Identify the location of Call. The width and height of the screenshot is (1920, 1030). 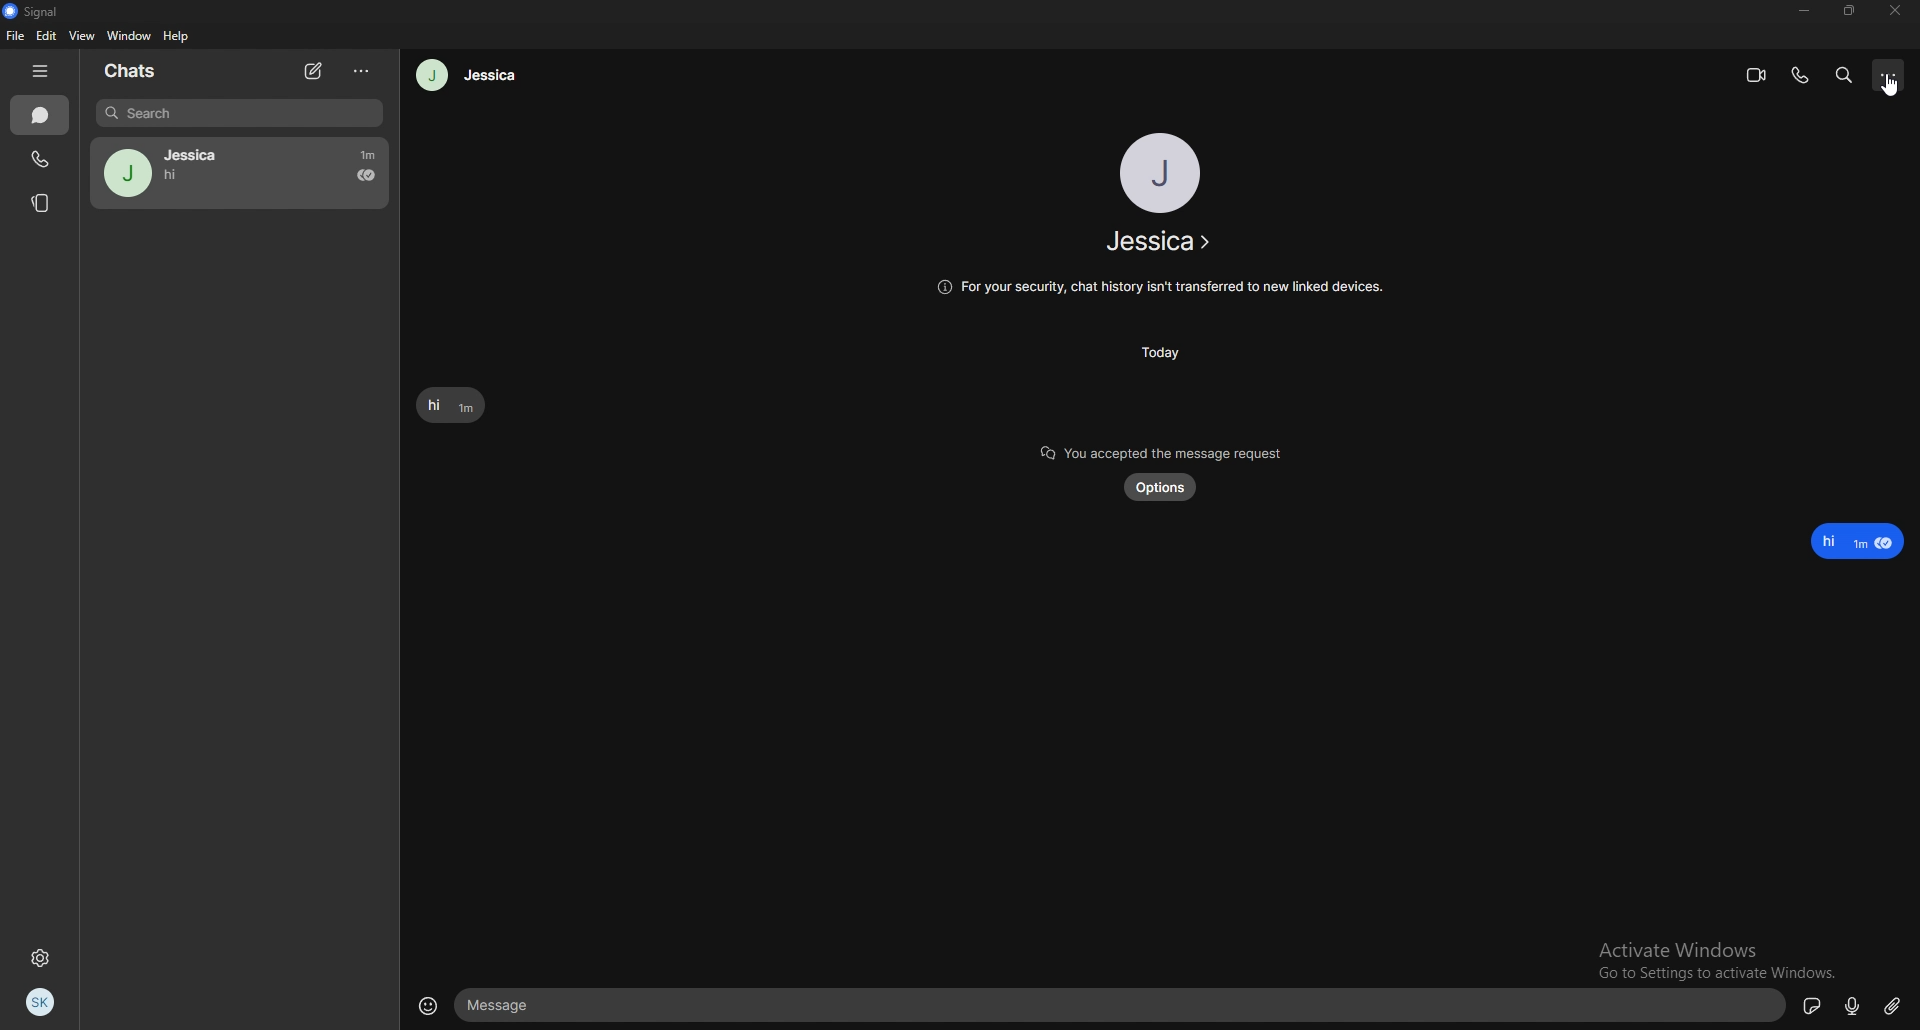
(39, 159).